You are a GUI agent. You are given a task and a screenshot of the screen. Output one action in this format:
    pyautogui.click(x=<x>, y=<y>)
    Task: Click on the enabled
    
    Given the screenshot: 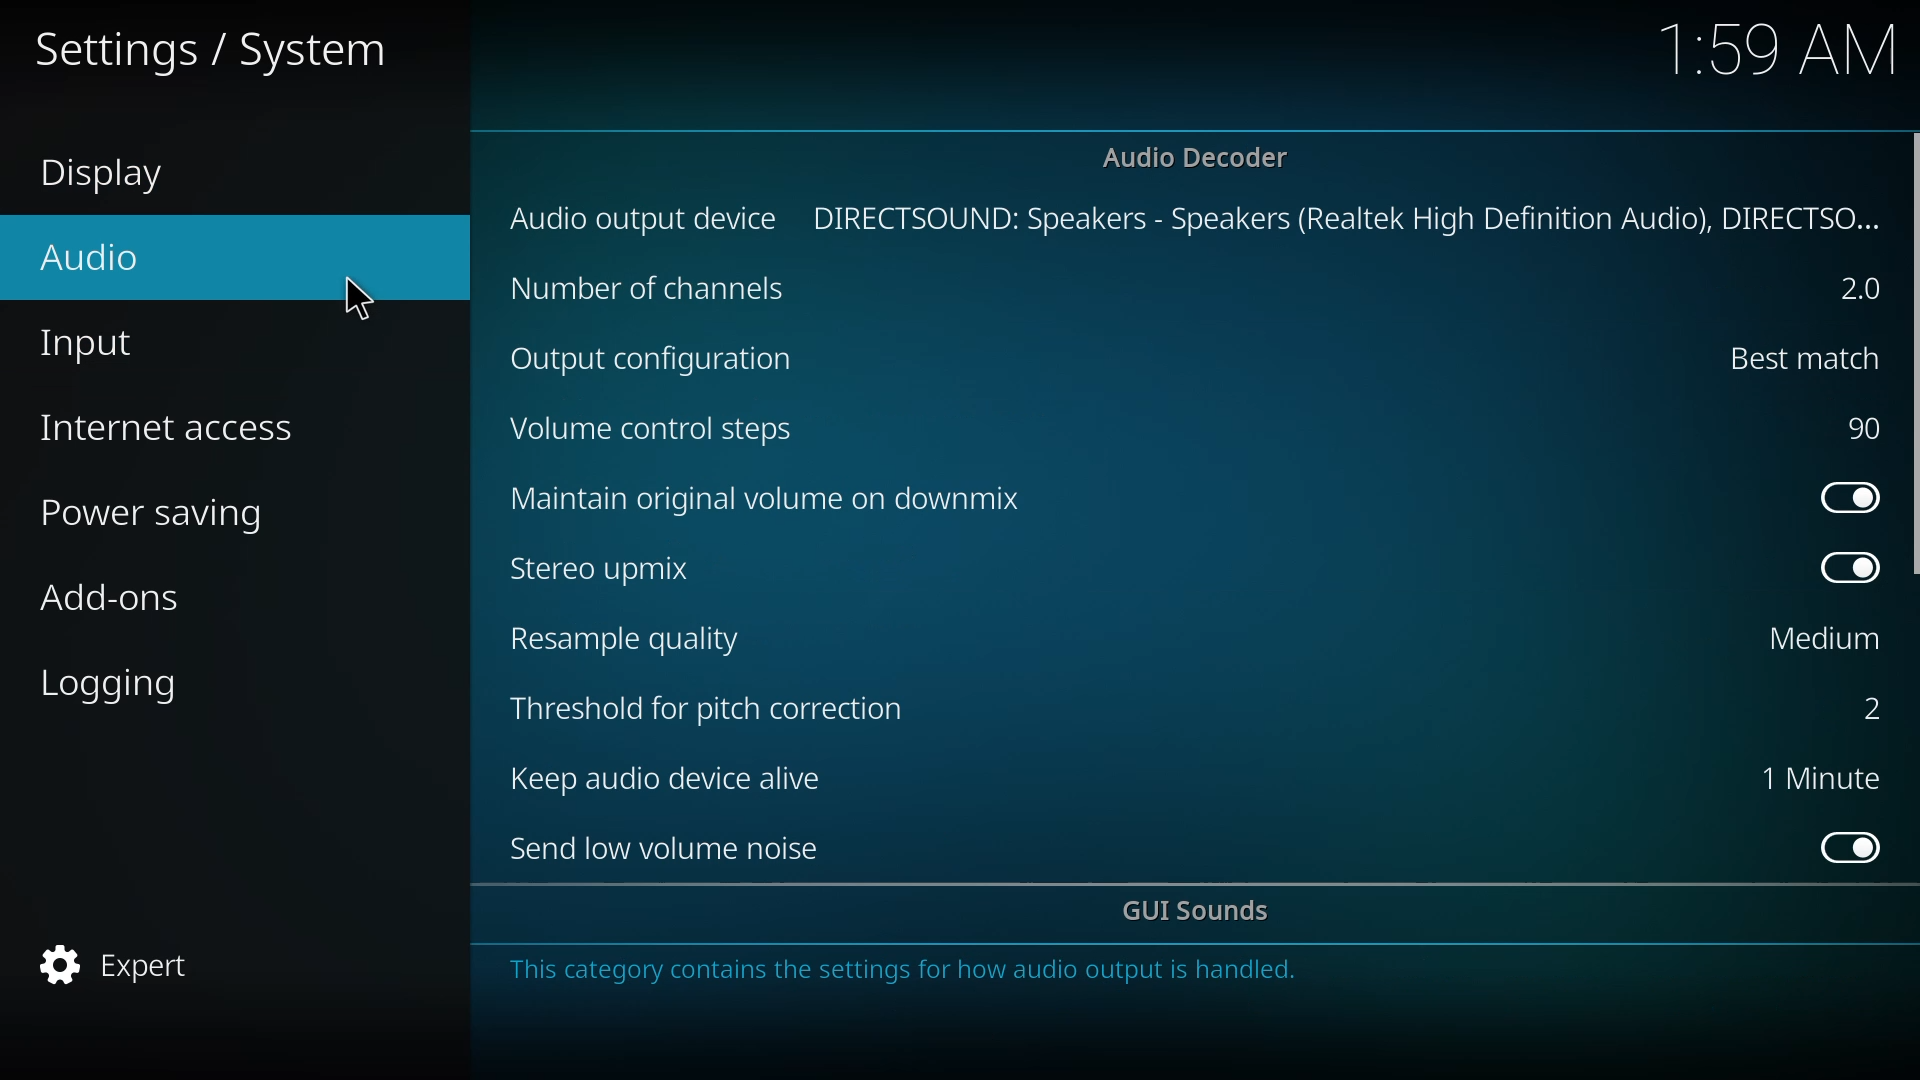 What is the action you would take?
    pyautogui.click(x=1844, y=845)
    